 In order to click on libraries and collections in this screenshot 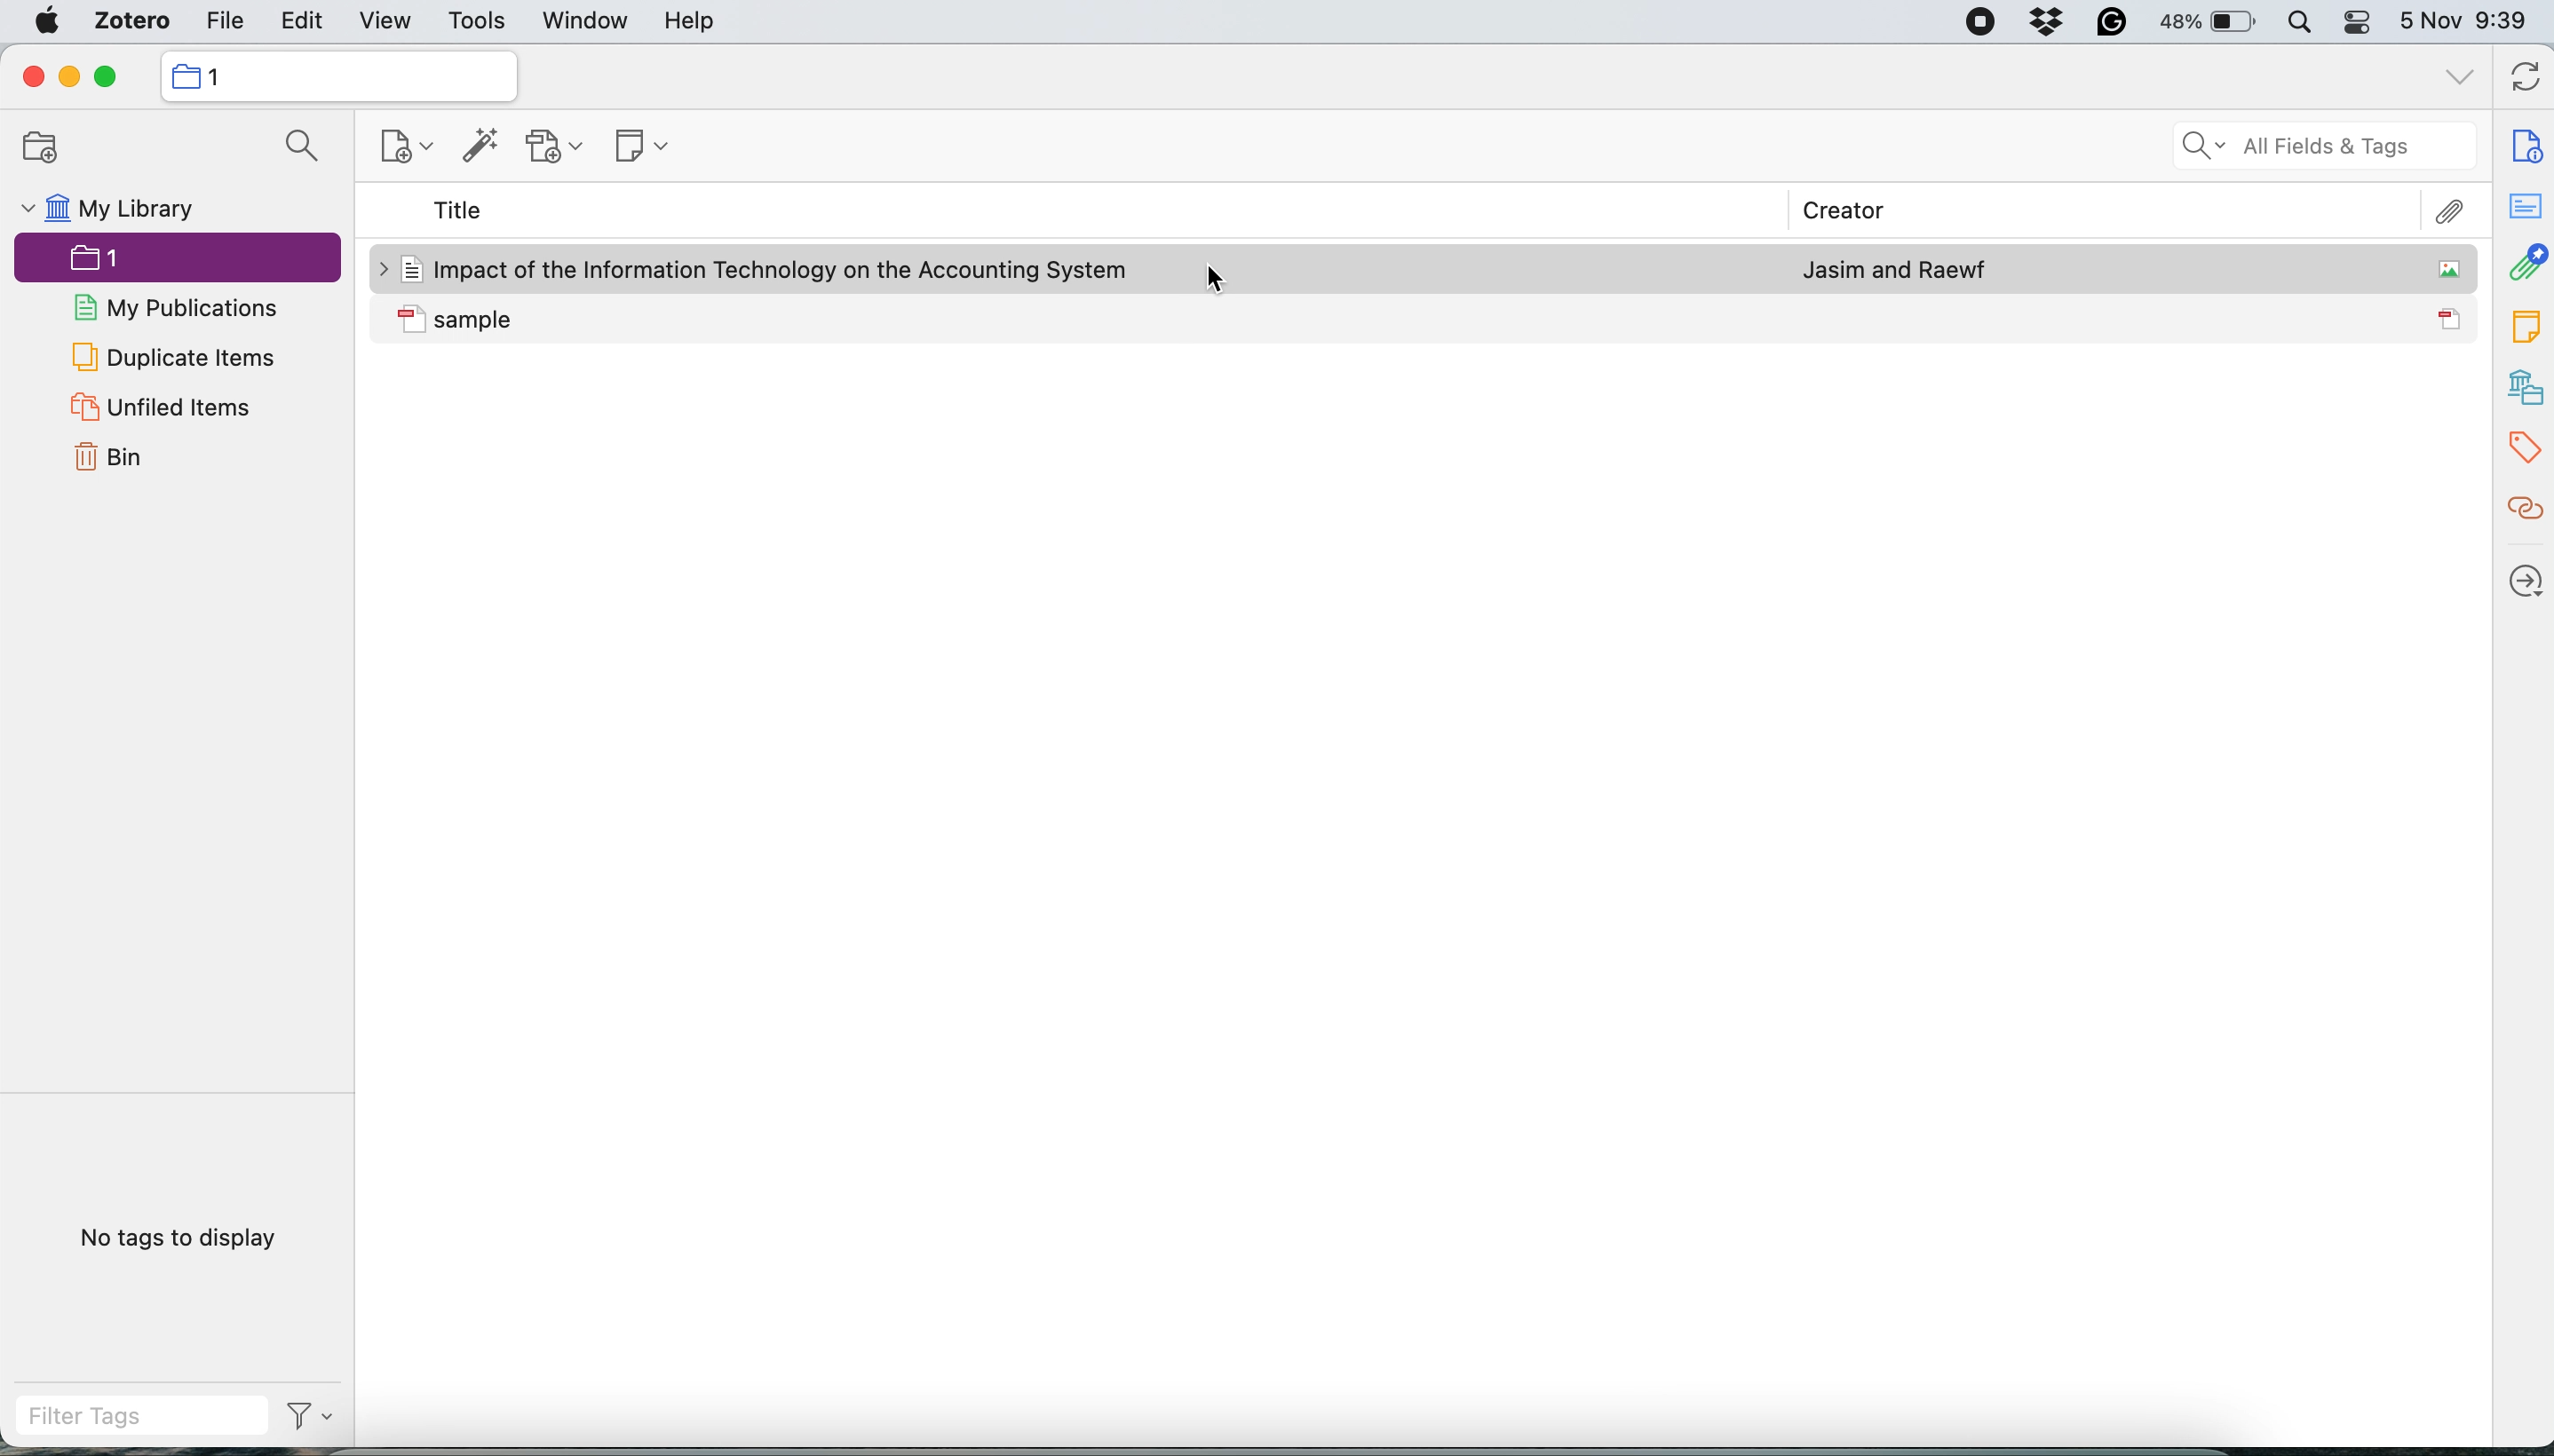, I will do `click(2525, 386)`.